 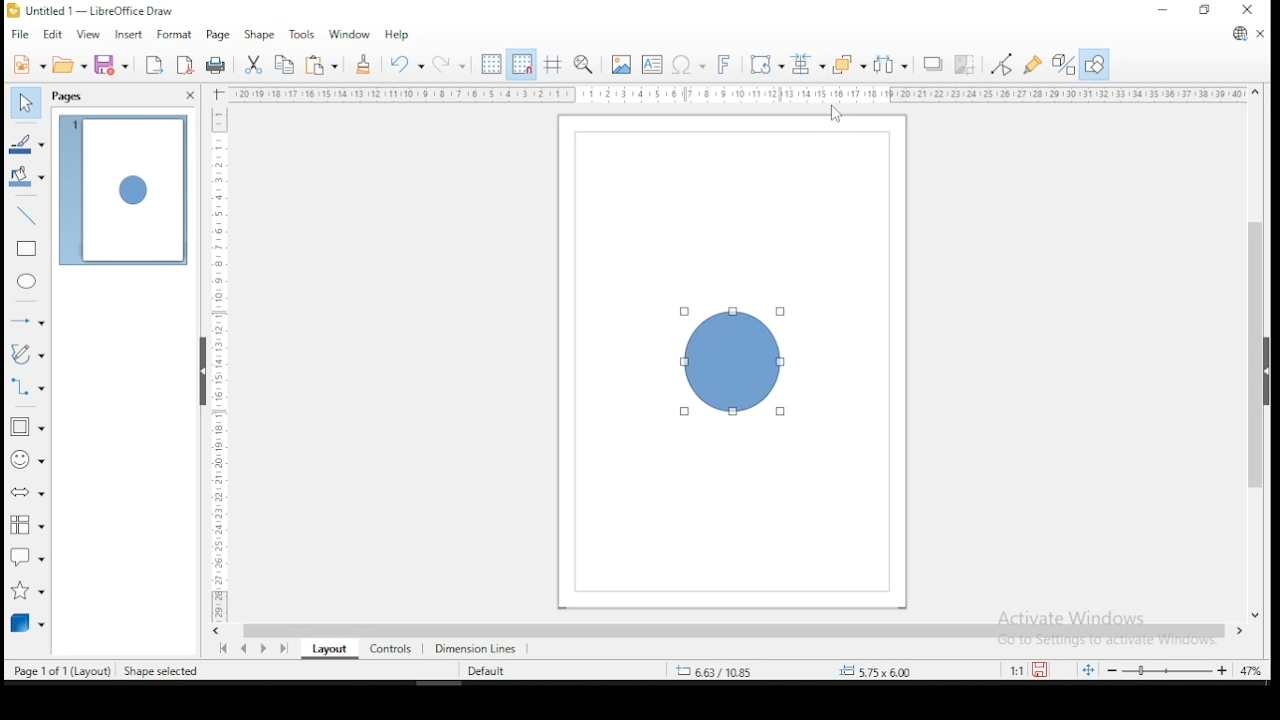 I want to click on scroll bar, so click(x=733, y=630).